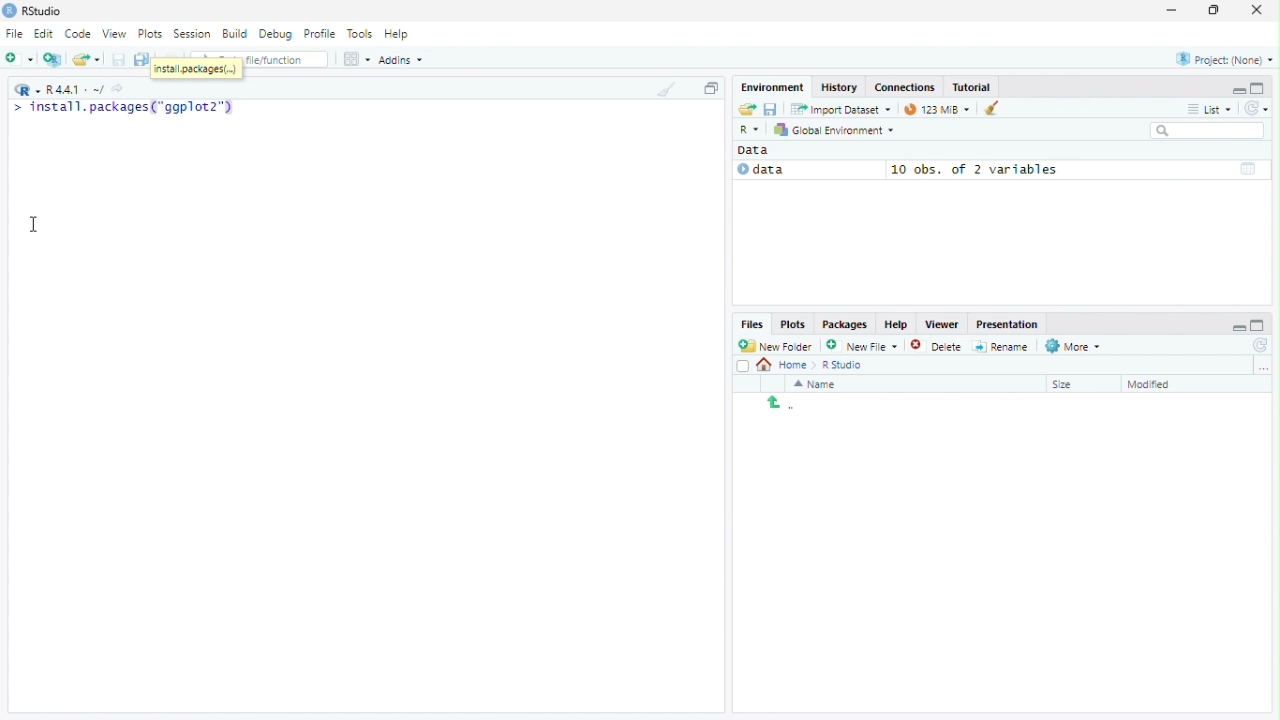  Describe the element at coordinates (1077, 383) in the screenshot. I see `Sort by size` at that location.